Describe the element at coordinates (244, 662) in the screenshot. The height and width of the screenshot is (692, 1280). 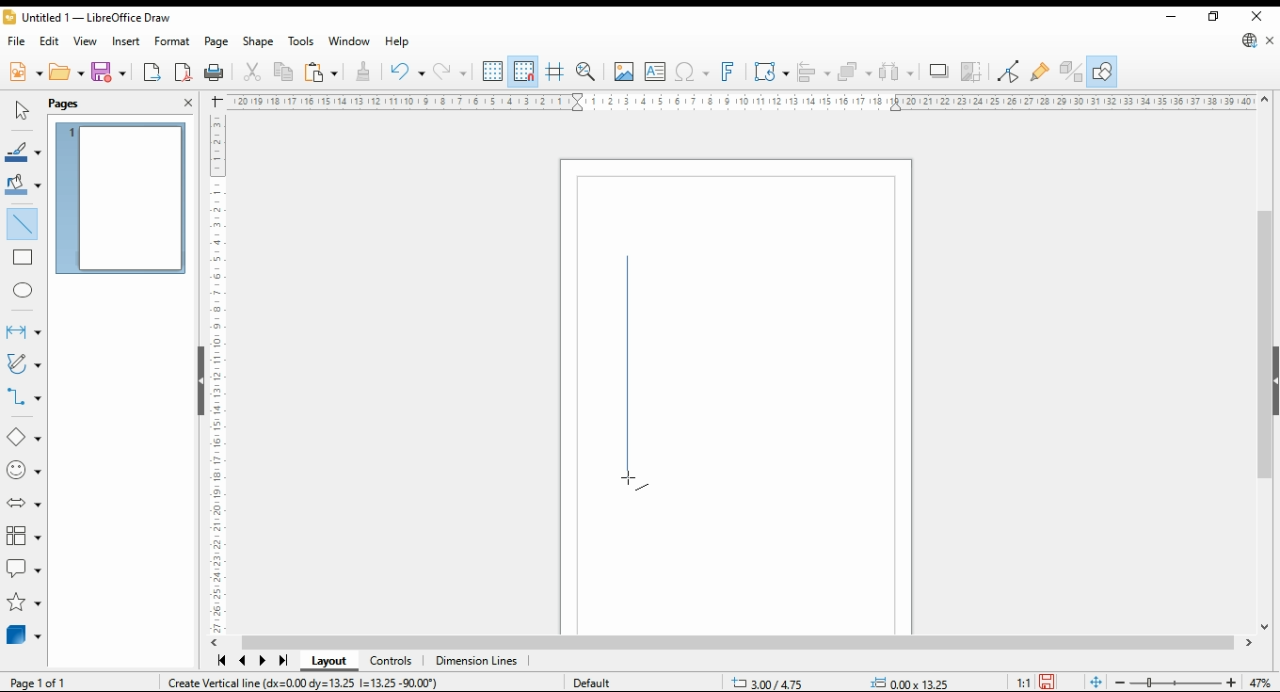
I see `previous page` at that location.